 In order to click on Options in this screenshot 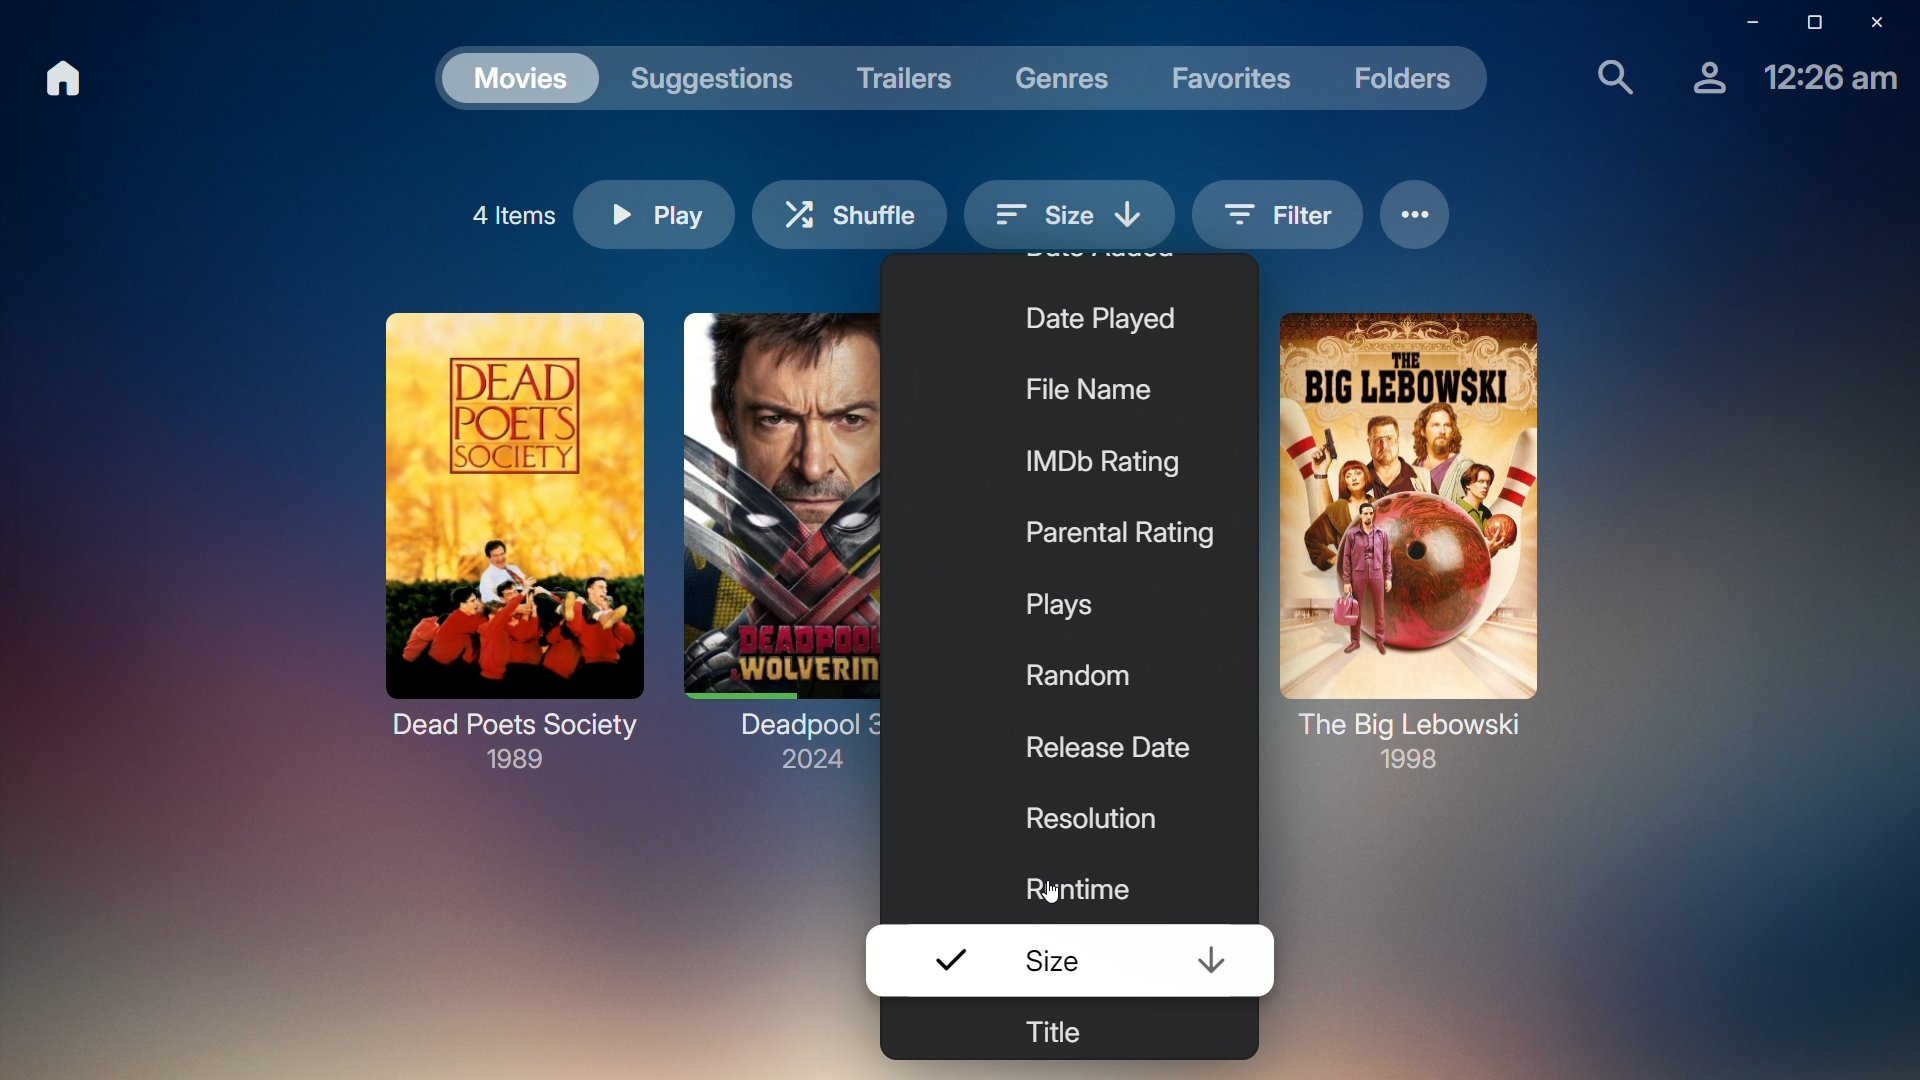, I will do `click(1418, 215)`.